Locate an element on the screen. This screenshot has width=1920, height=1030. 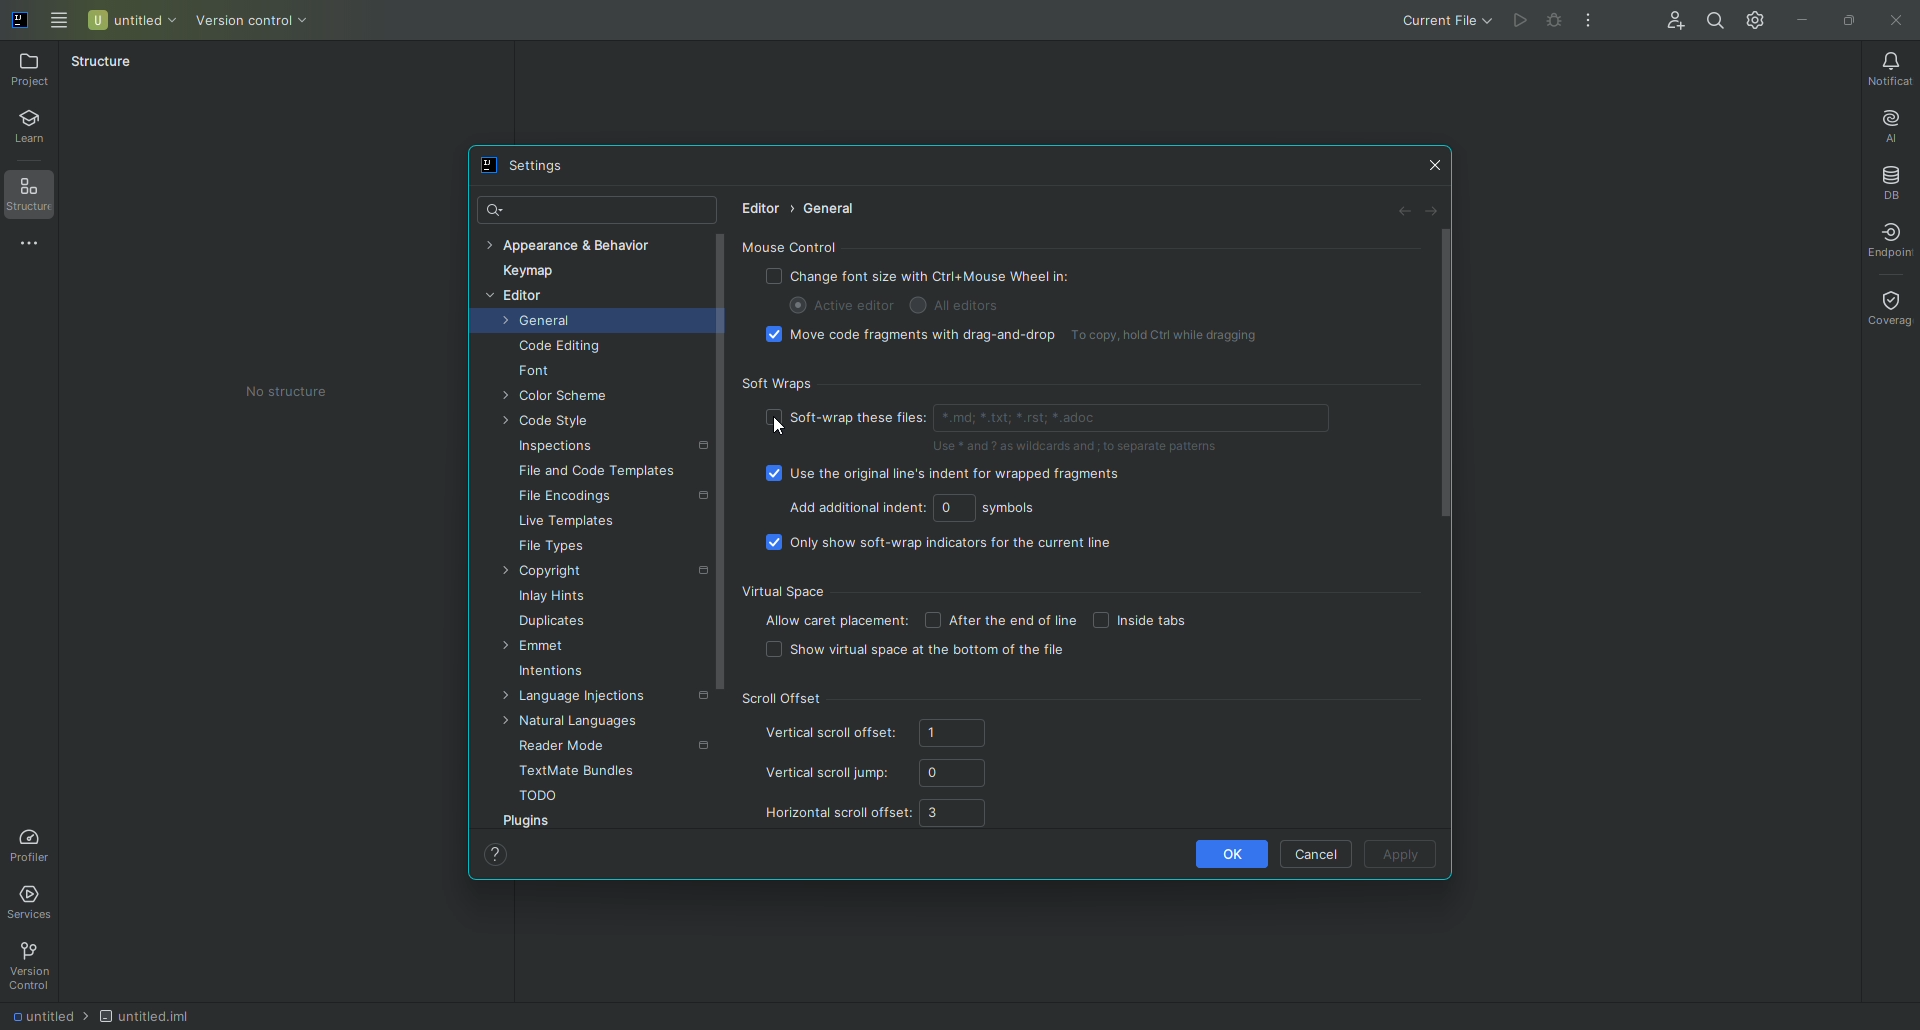
Color Scheme is located at coordinates (563, 398).